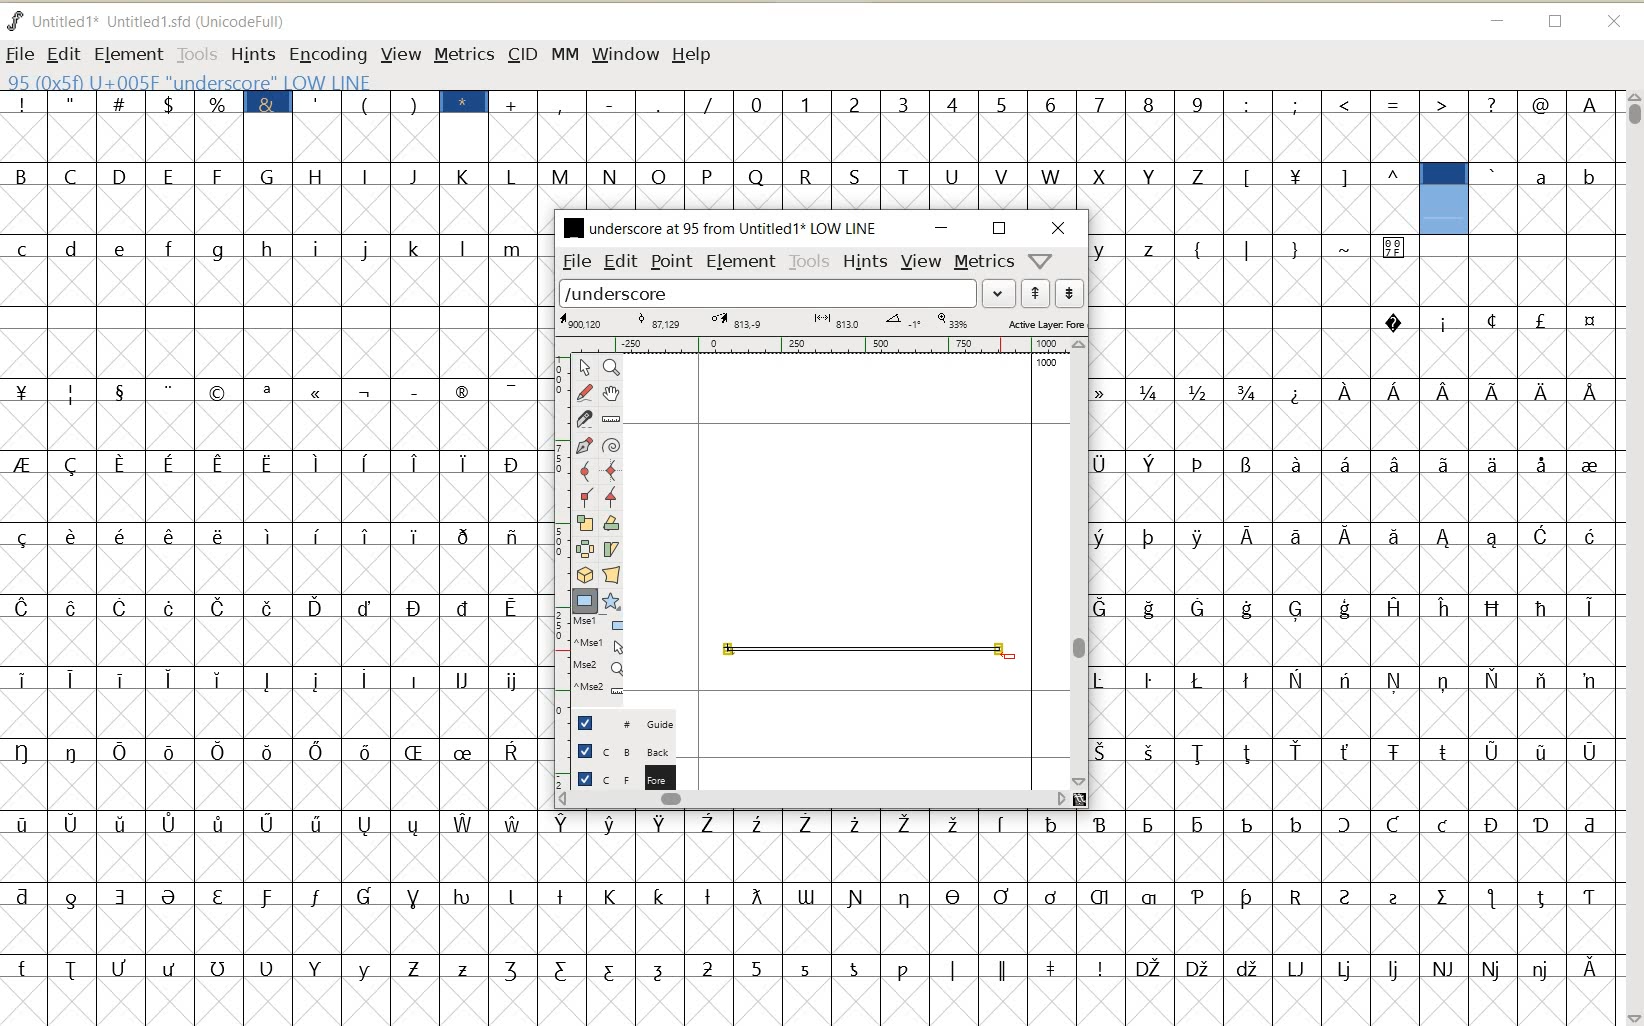 This screenshot has height=1026, width=1644. What do you see at coordinates (864, 648) in the screenshot?
I see `an underscore with a unique twist creation` at bounding box center [864, 648].